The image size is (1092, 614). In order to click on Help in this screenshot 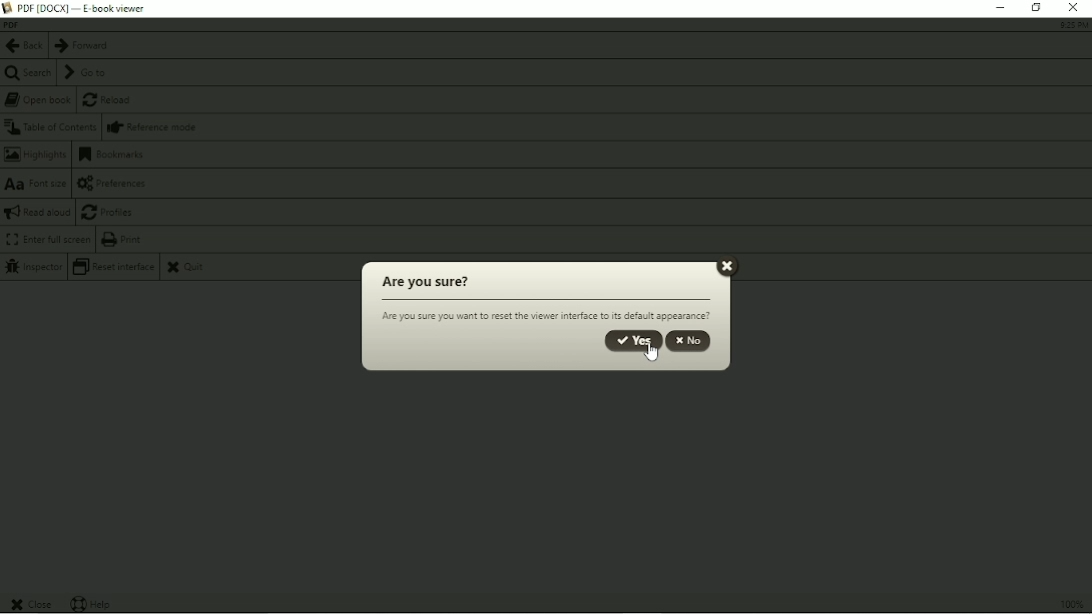, I will do `click(94, 603)`.